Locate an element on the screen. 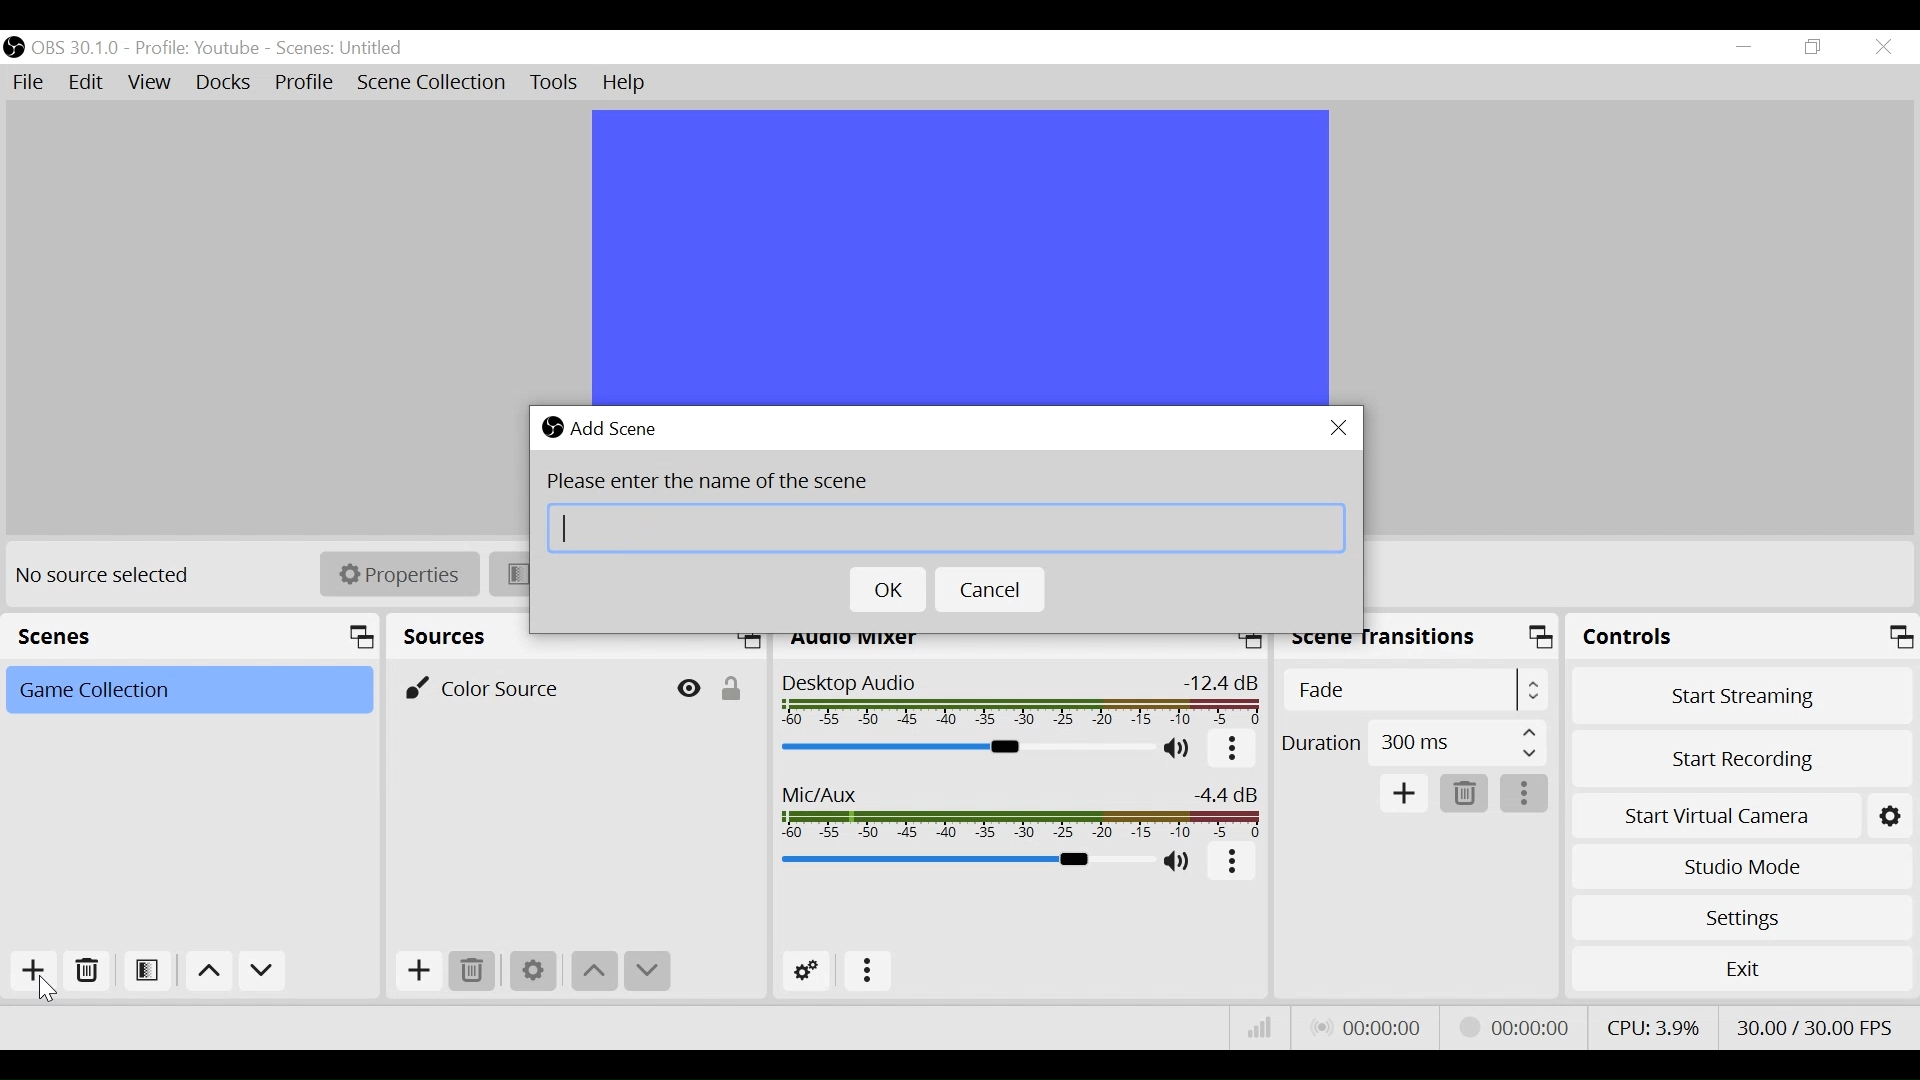  Mic/Aux is located at coordinates (963, 861).